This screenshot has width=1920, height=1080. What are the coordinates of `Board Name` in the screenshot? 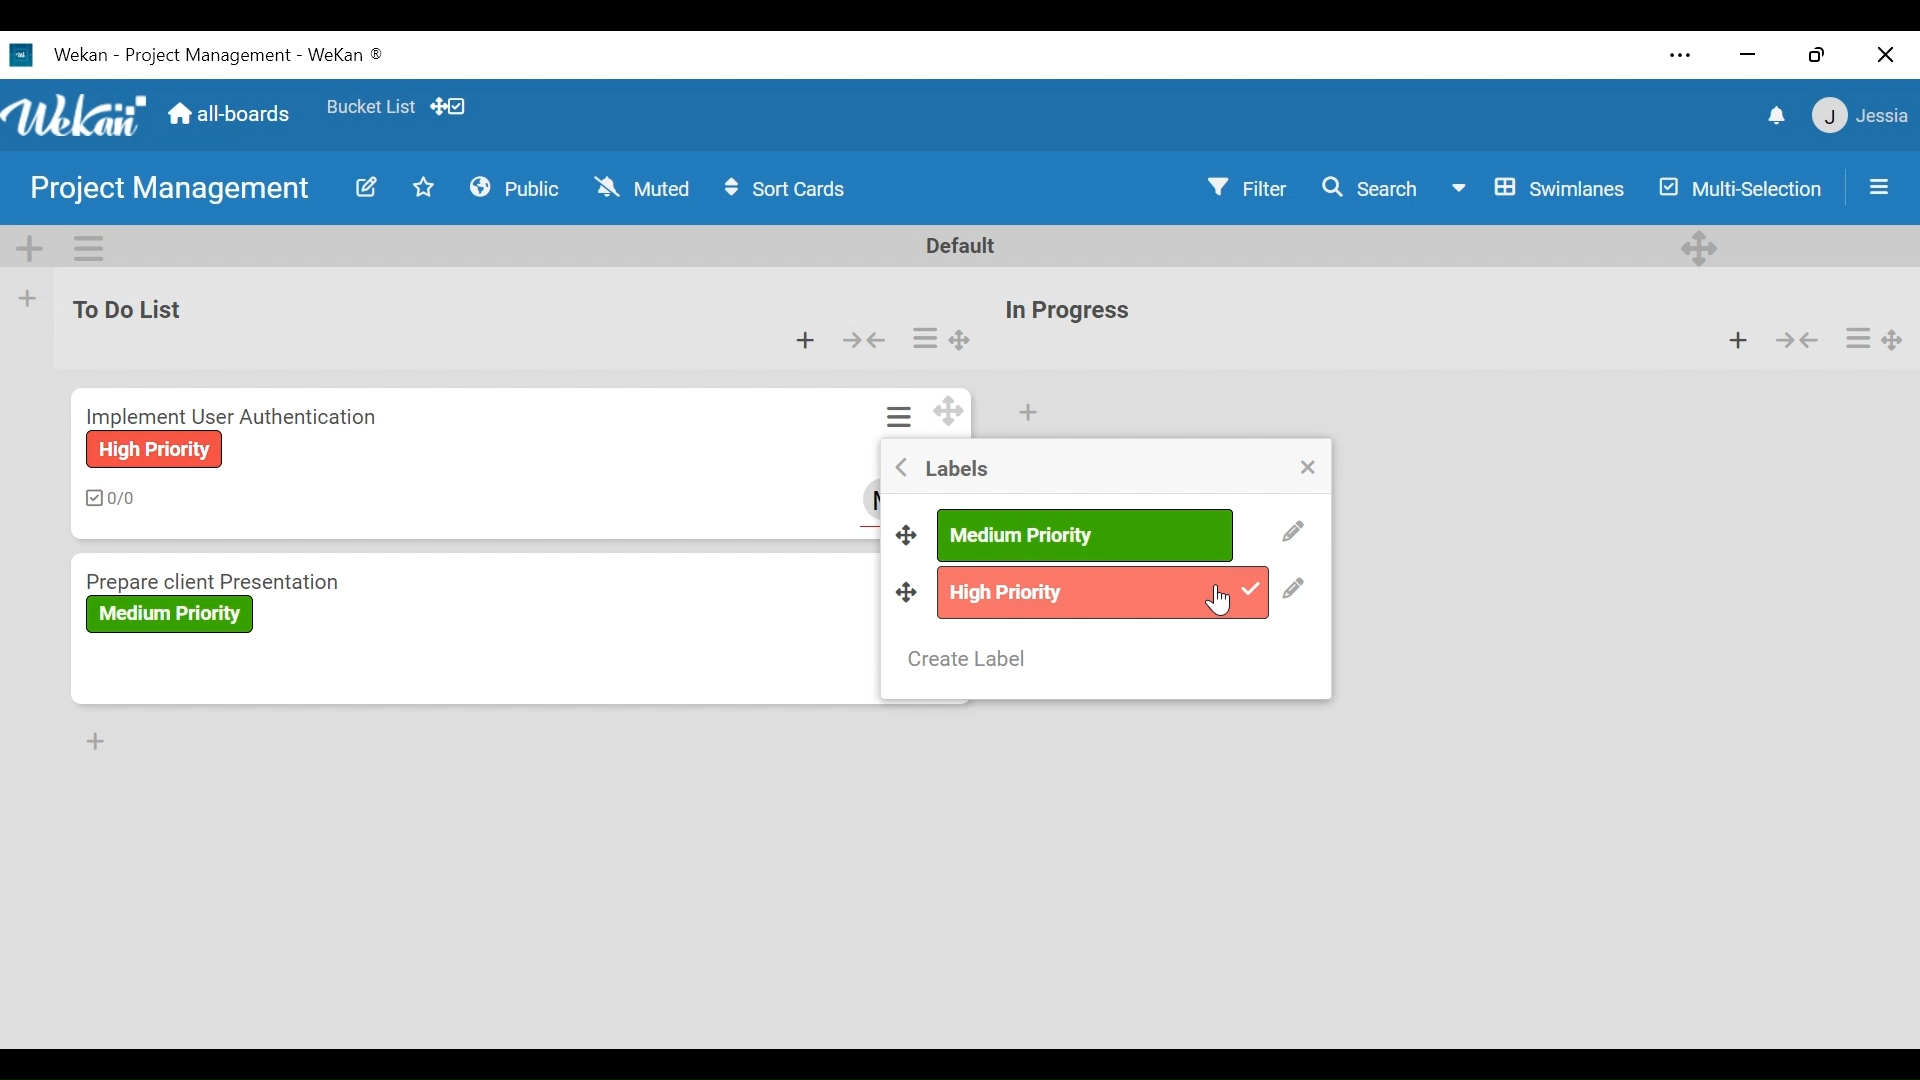 It's located at (173, 191).